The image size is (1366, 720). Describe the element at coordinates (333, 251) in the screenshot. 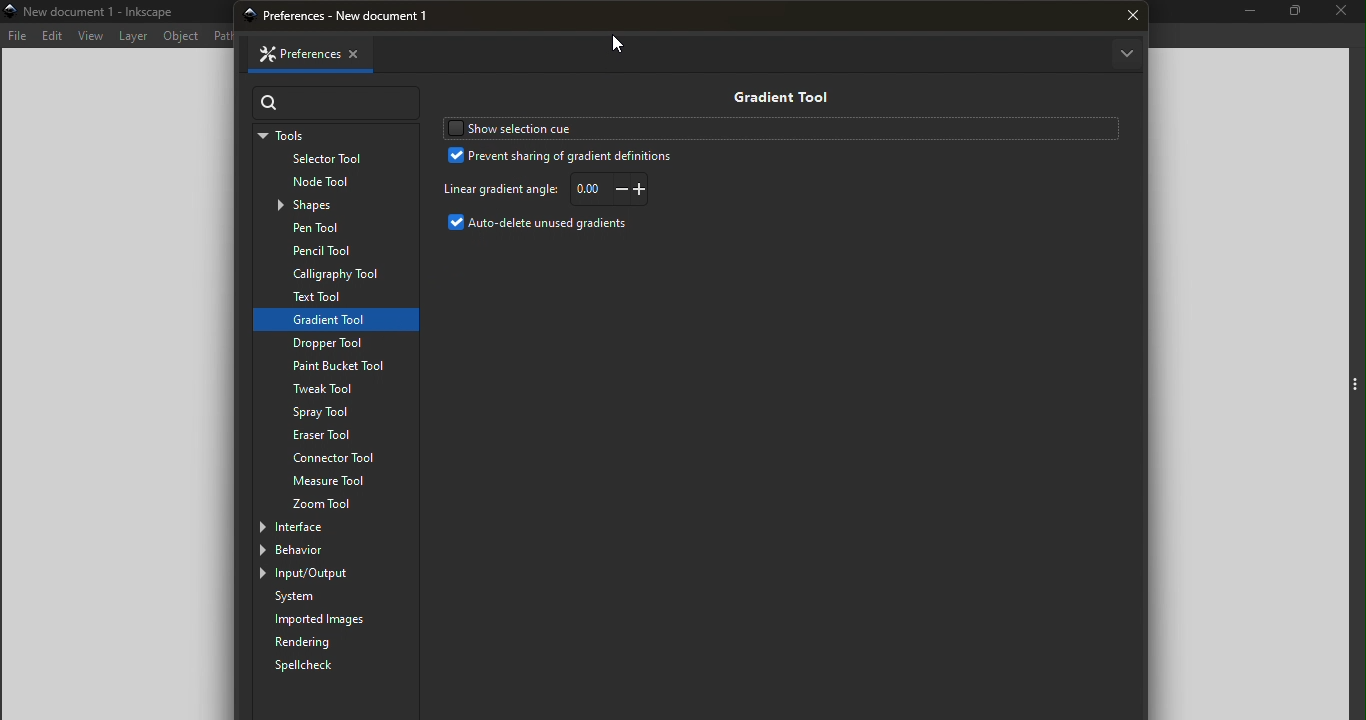

I see `Pencil tool` at that location.